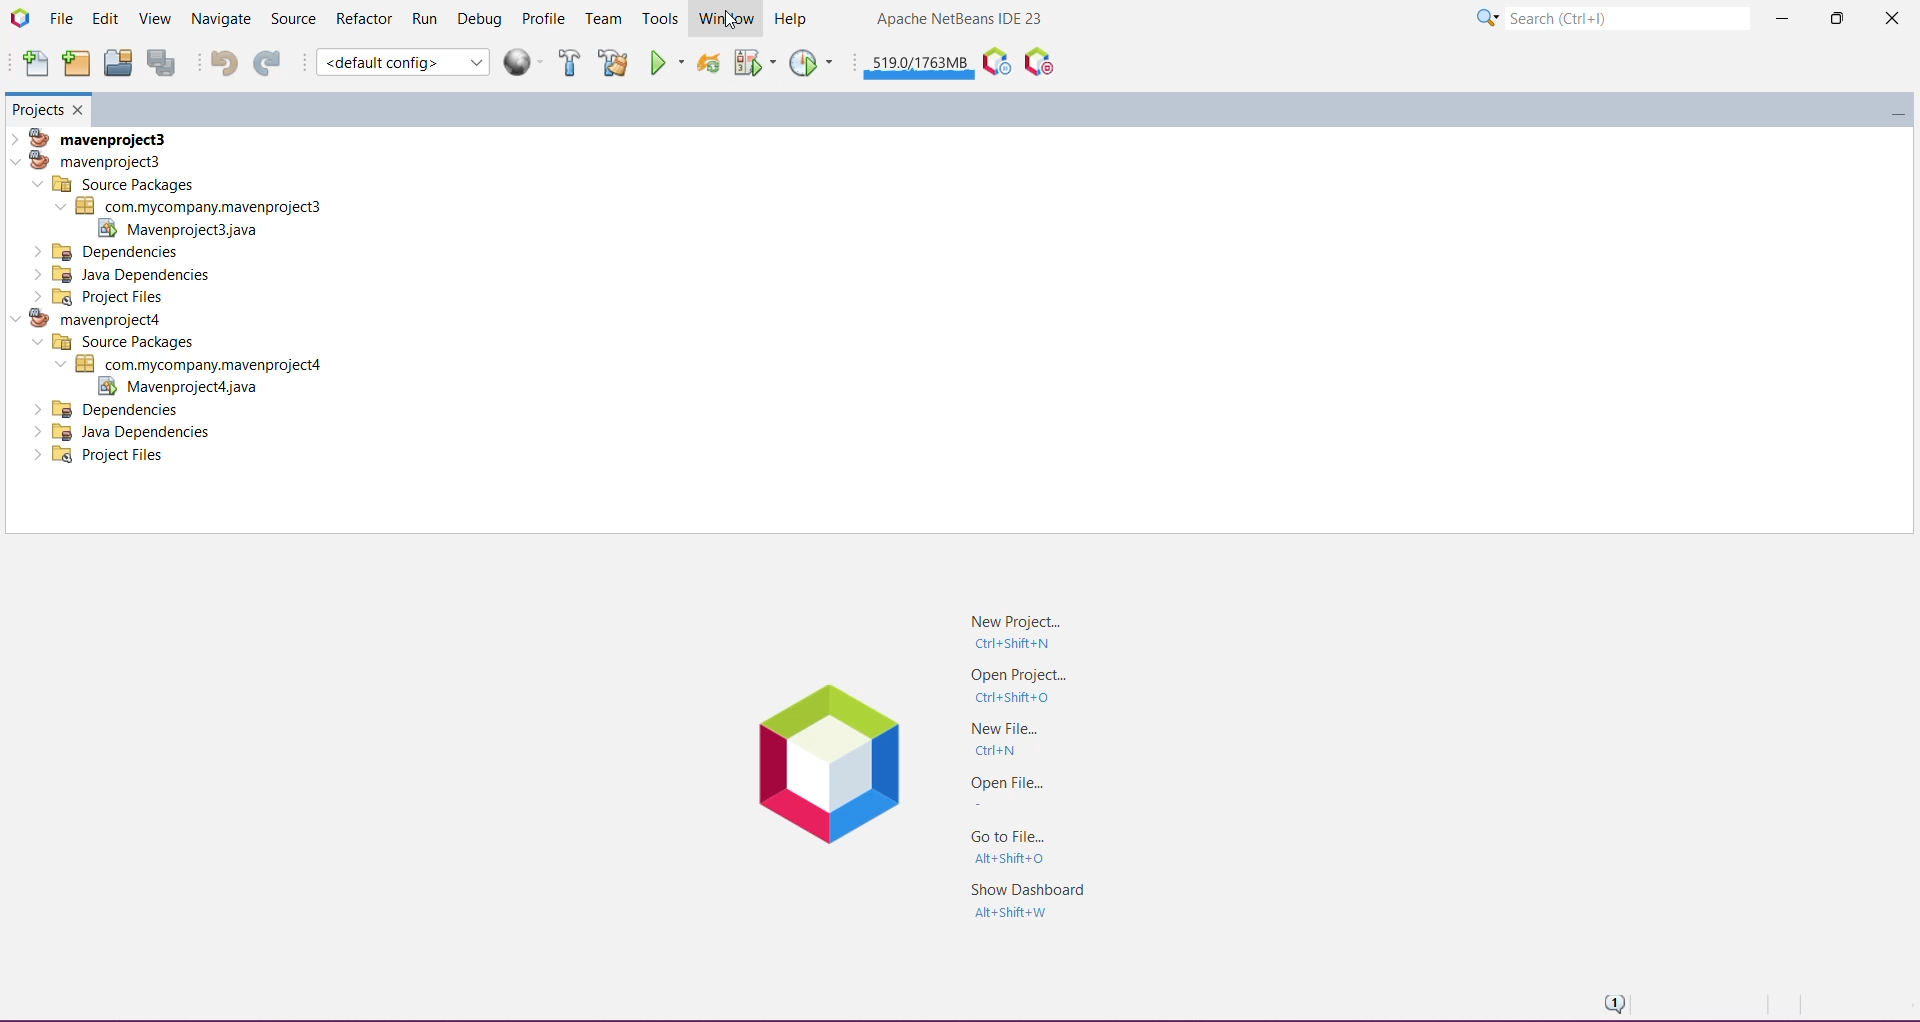 The height and width of the screenshot is (1022, 1920). Describe the element at coordinates (604, 19) in the screenshot. I see `Teams` at that location.